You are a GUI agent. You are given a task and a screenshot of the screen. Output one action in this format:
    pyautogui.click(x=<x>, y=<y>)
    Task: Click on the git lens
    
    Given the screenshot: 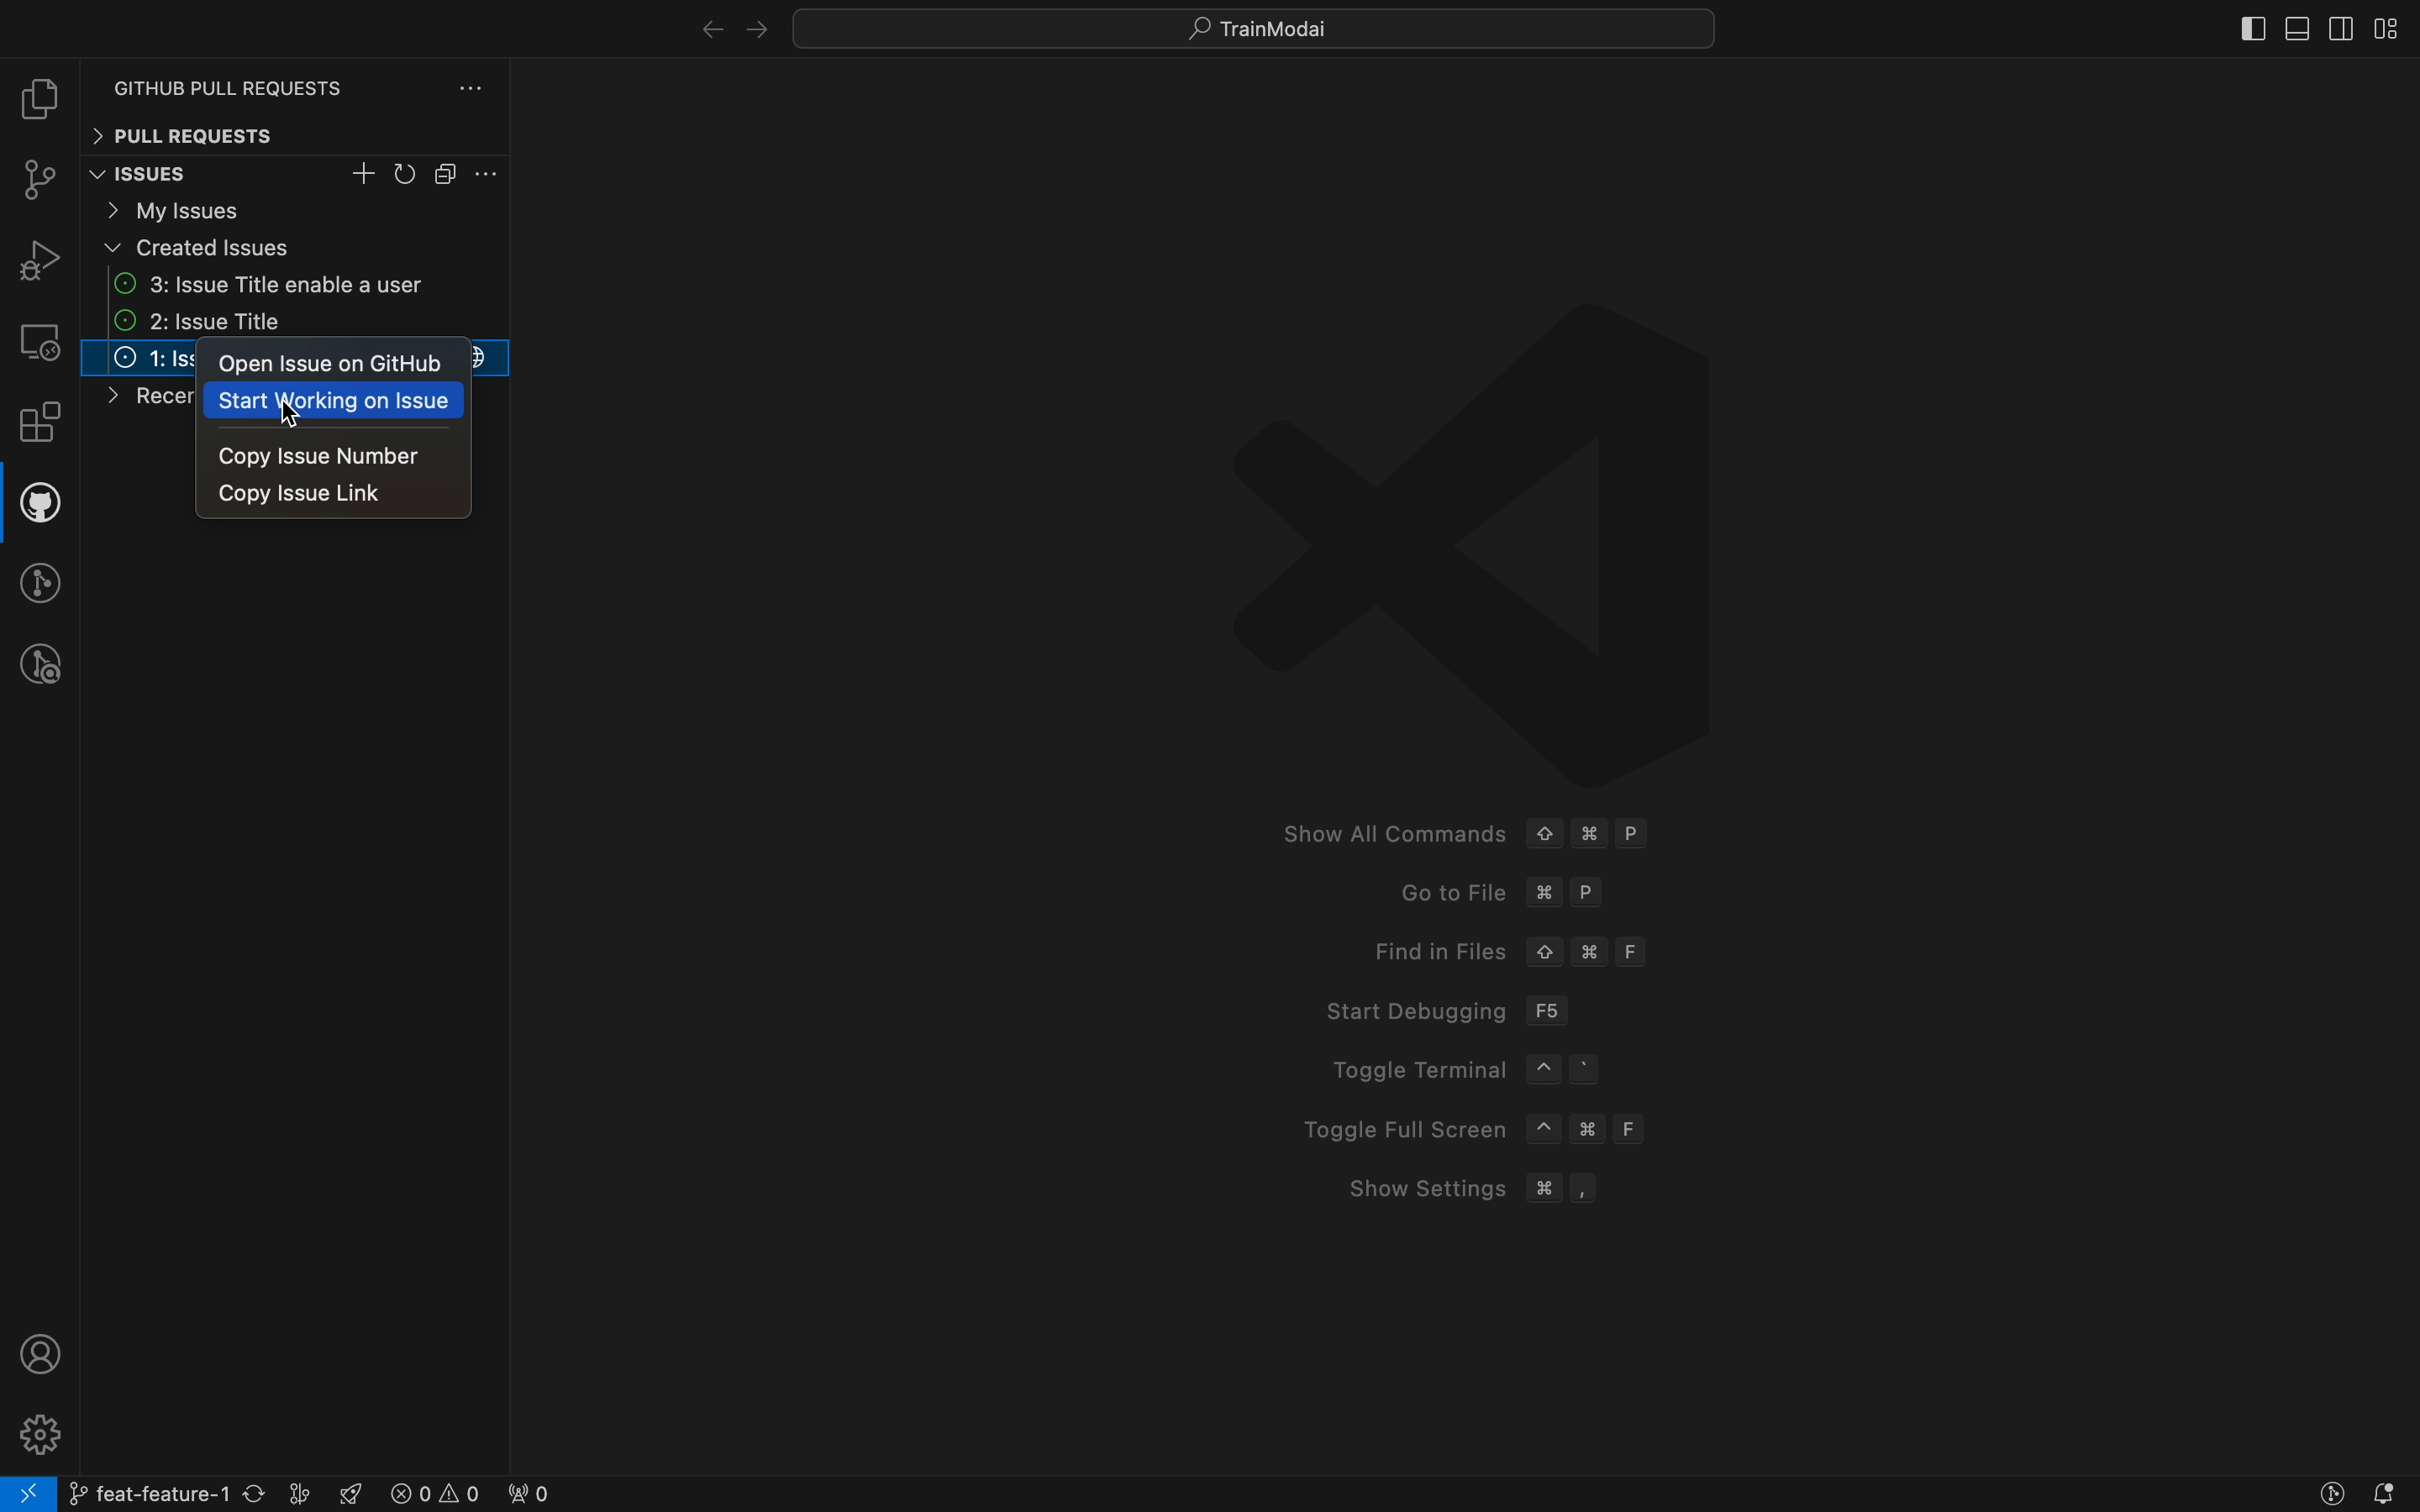 What is the action you would take?
    pyautogui.click(x=2333, y=1494)
    